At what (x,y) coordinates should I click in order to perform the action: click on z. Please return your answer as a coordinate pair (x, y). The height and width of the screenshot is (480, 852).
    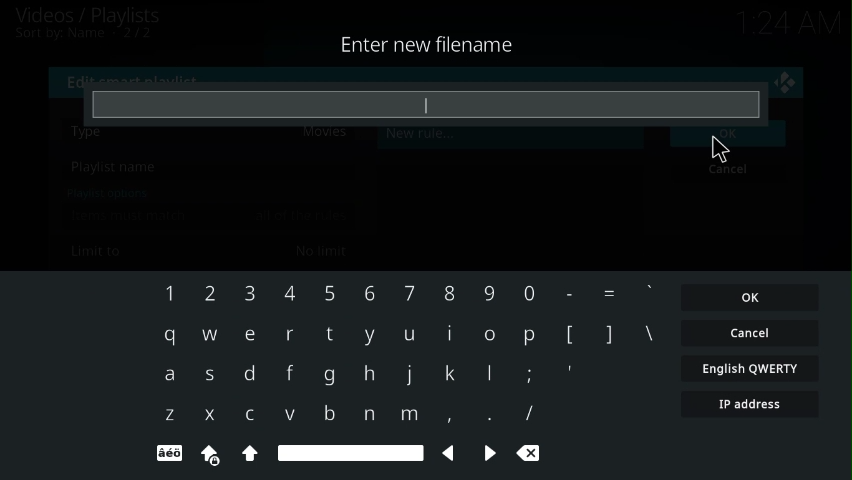
    Looking at the image, I should click on (168, 414).